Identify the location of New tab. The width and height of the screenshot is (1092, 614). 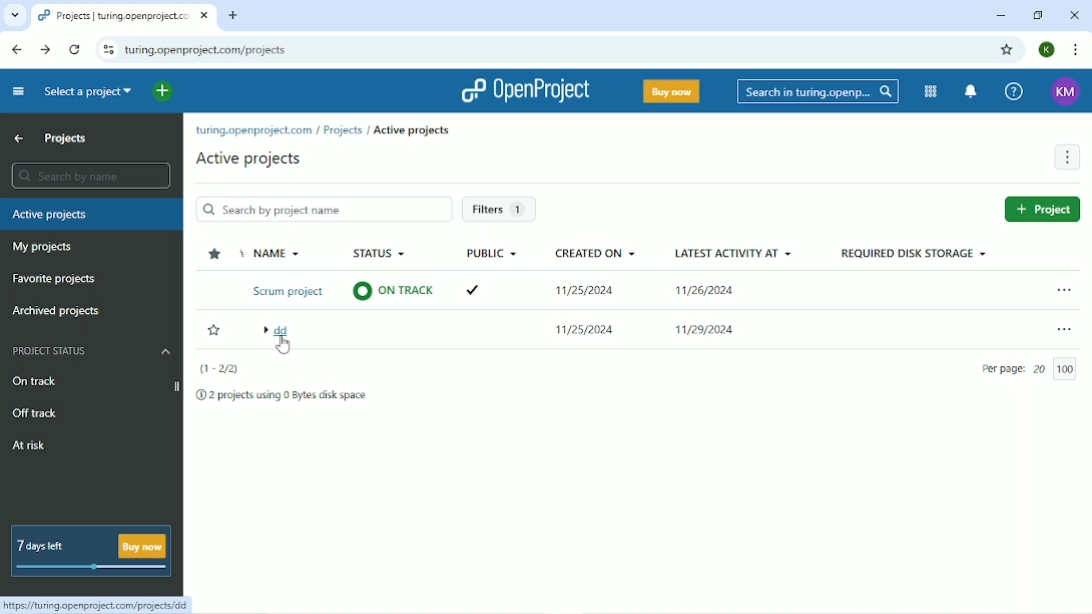
(232, 16).